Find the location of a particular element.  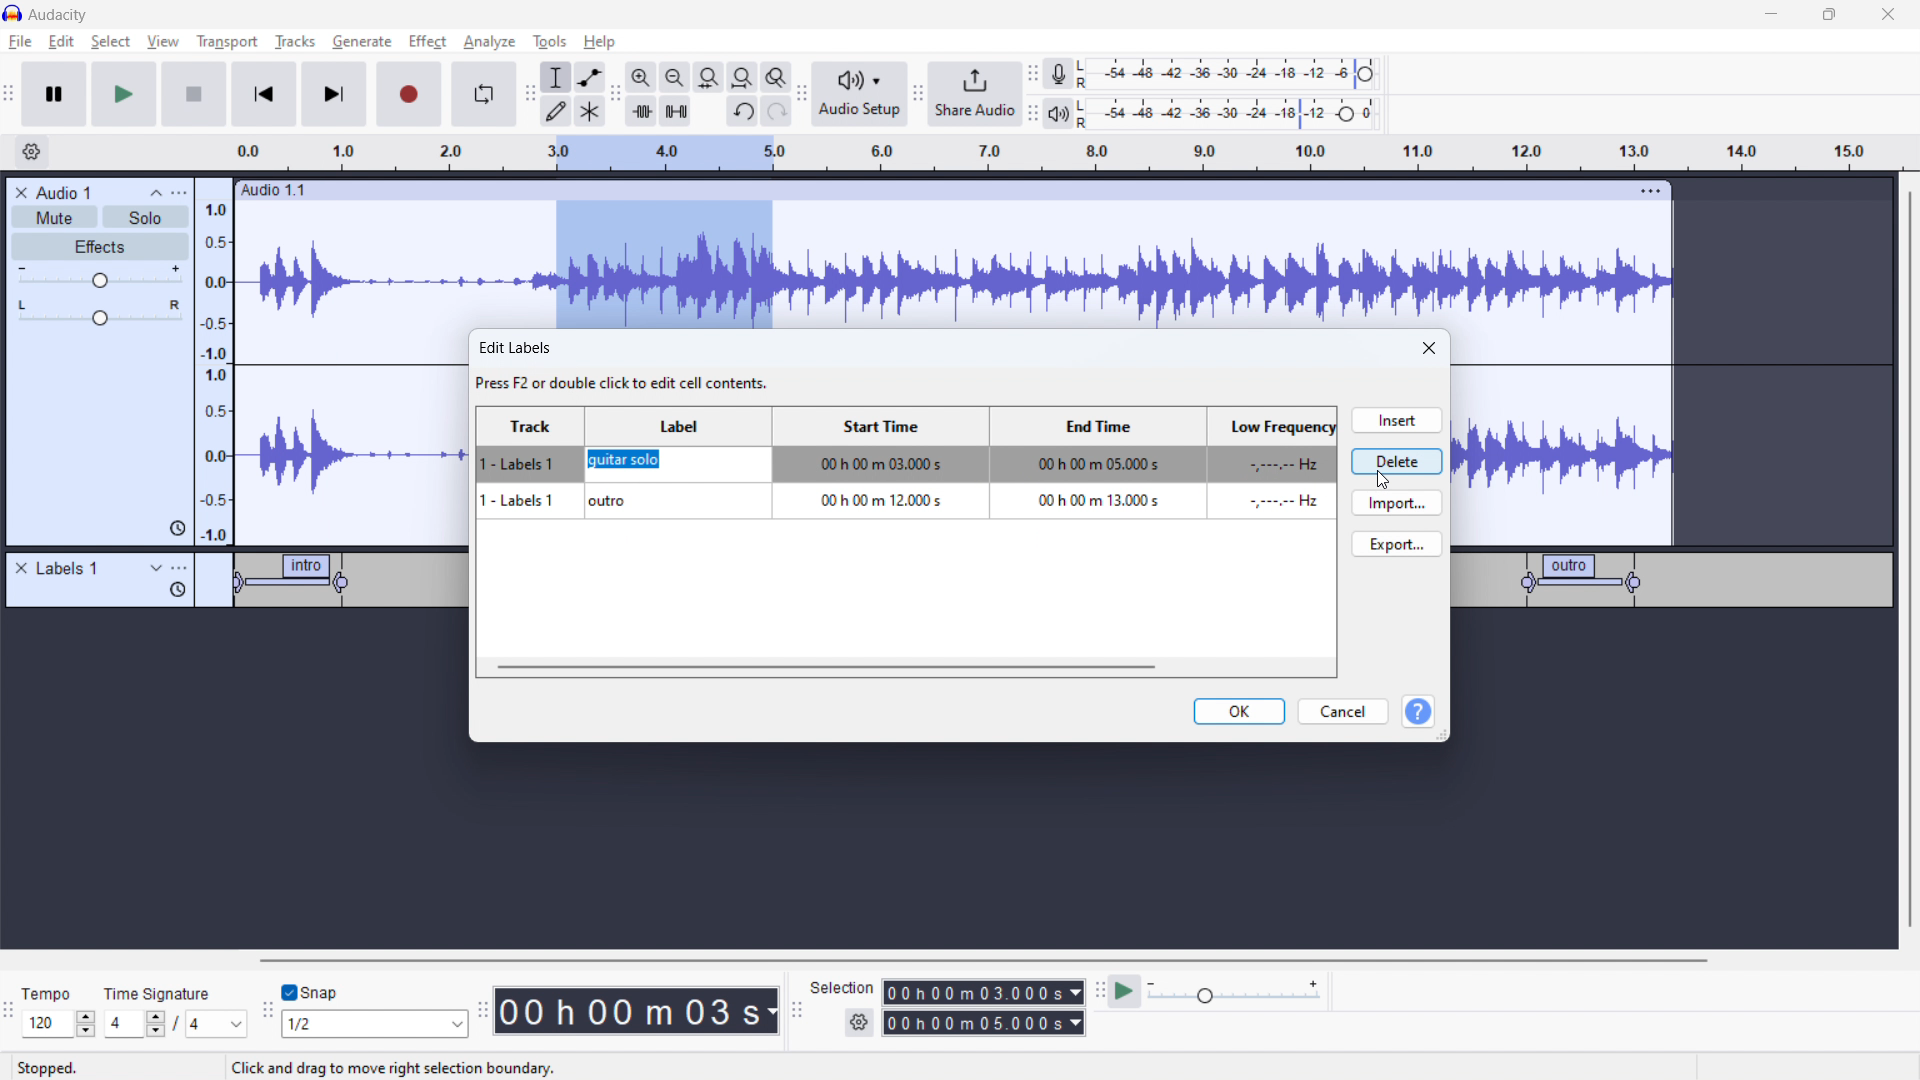

draw tool is located at coordinates (556, 110).